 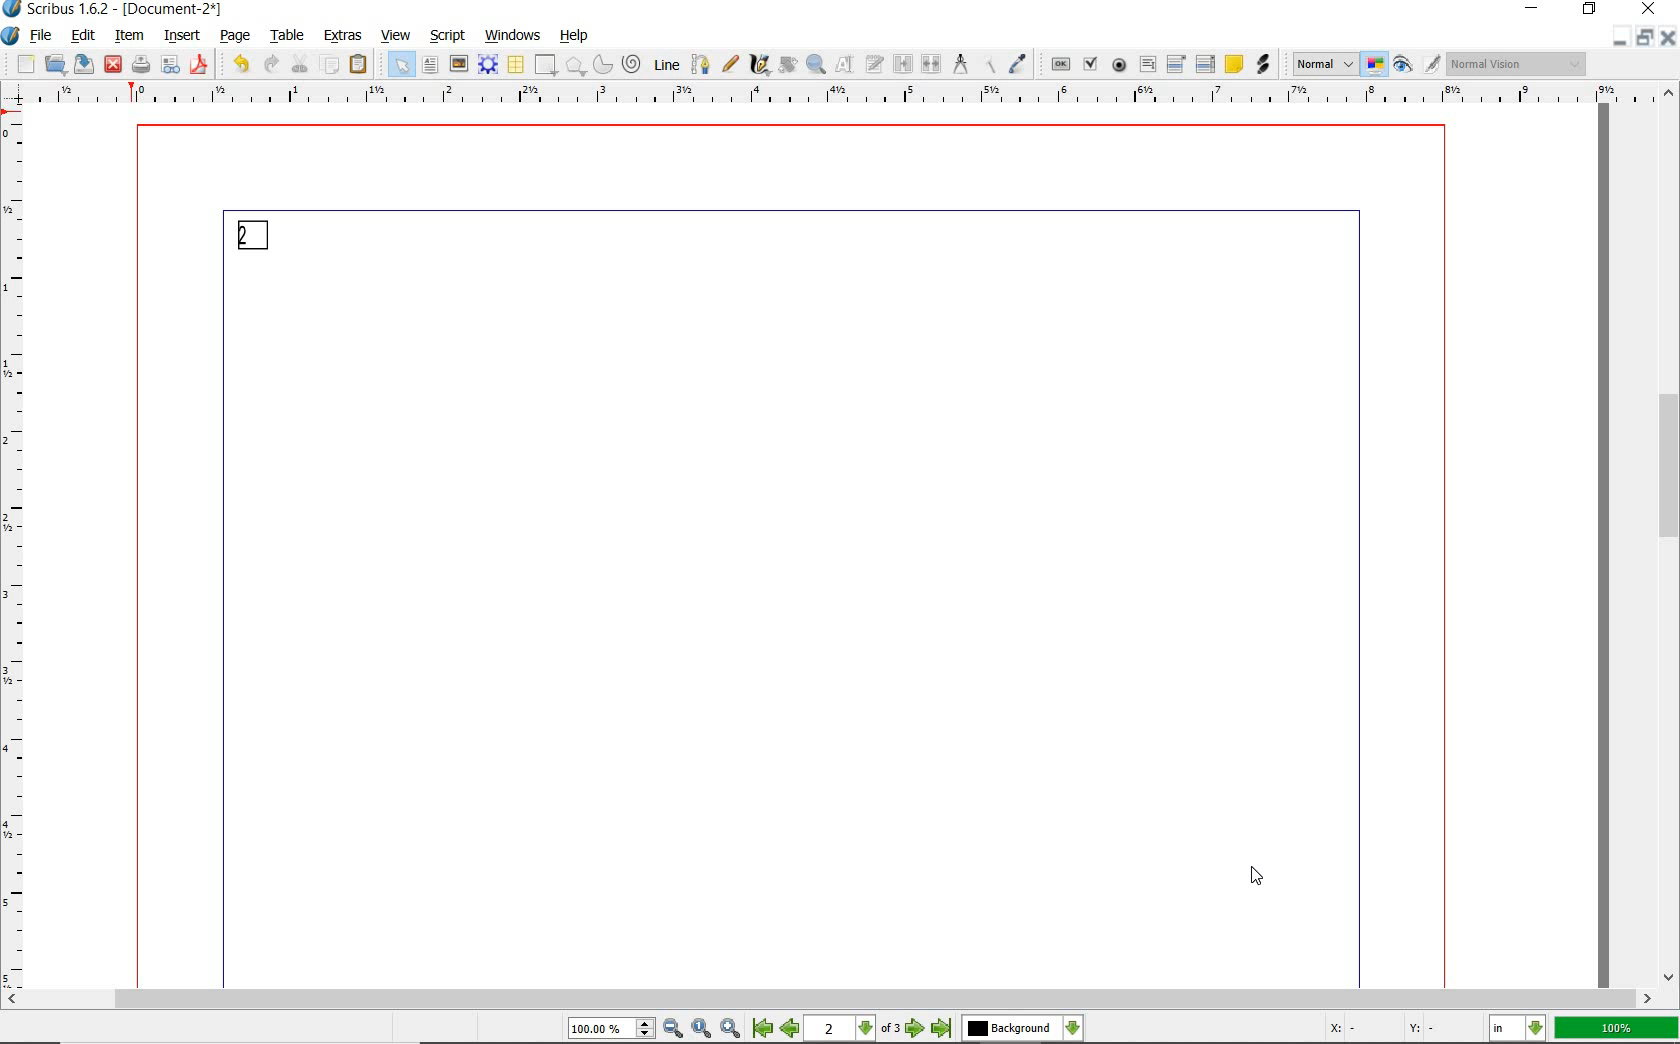 What do you see at coordinates (575, 37) in the screenshot?
I see `help` at bounding box center [575, 37].